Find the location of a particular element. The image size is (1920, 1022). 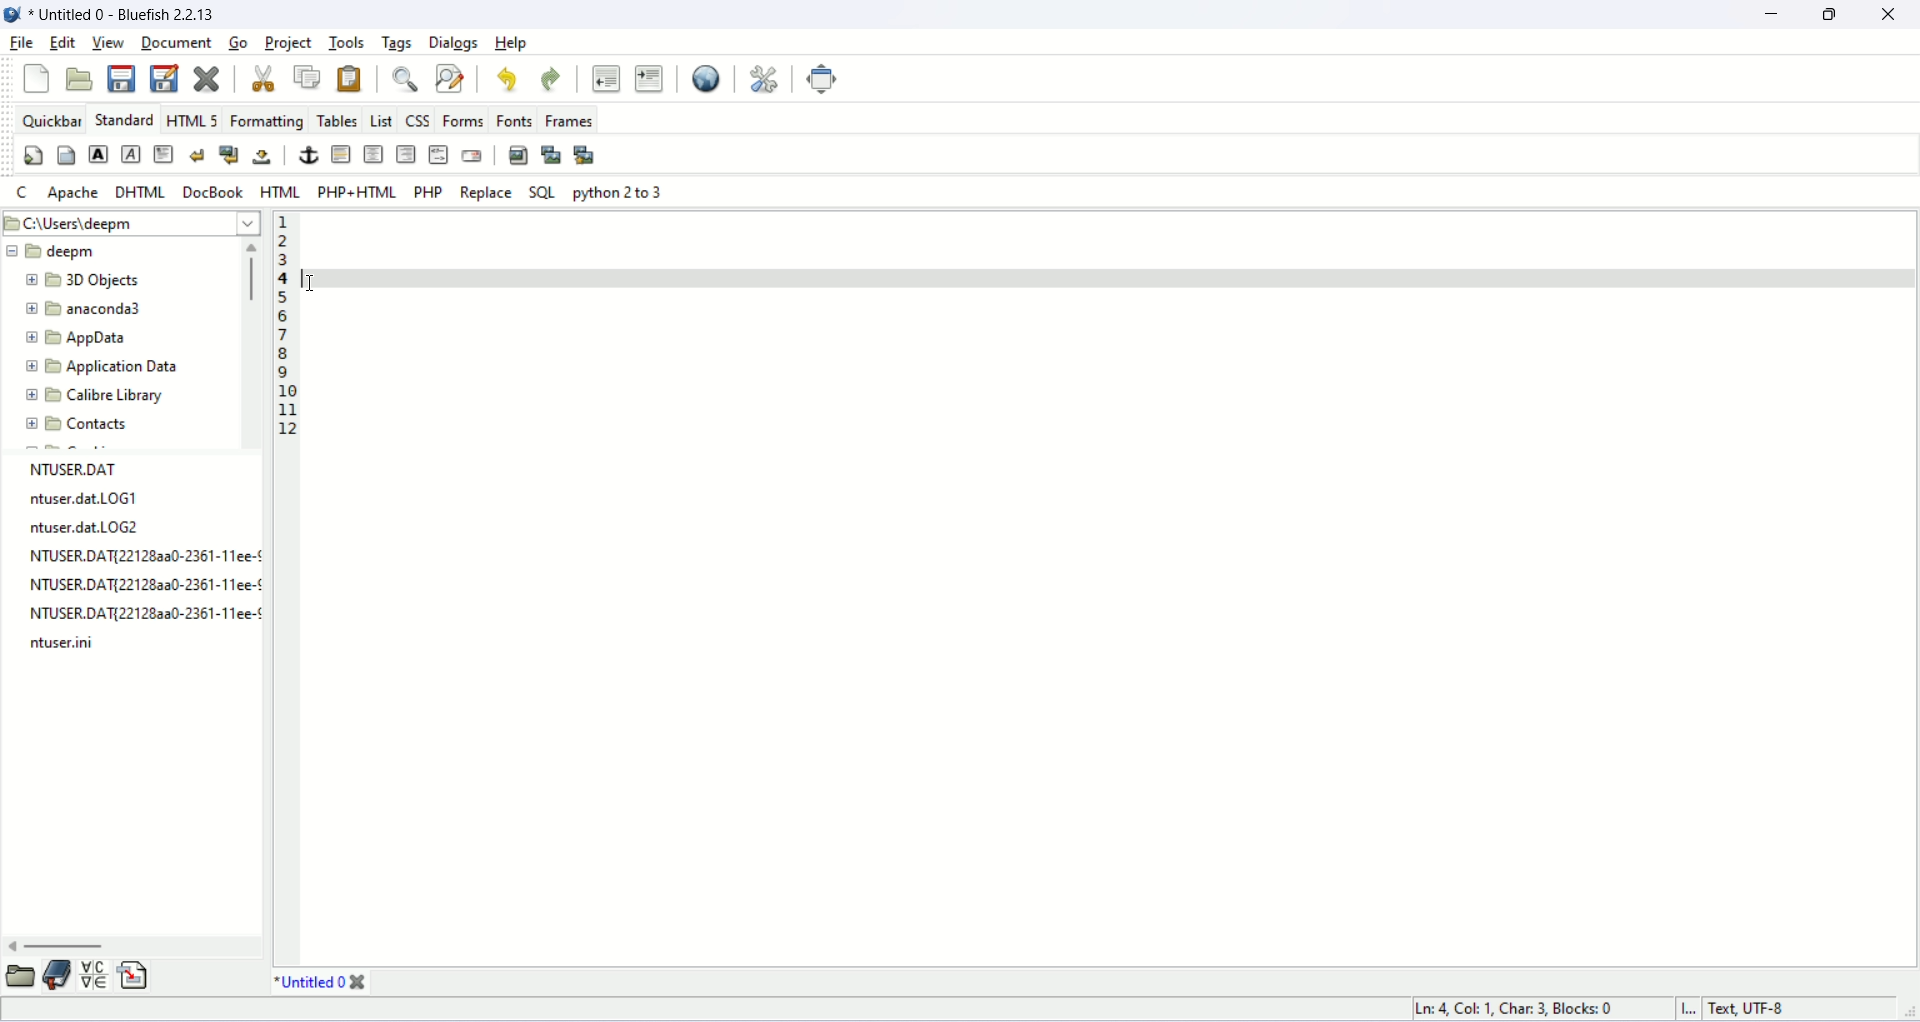

go is located at coordinates (238, 44).